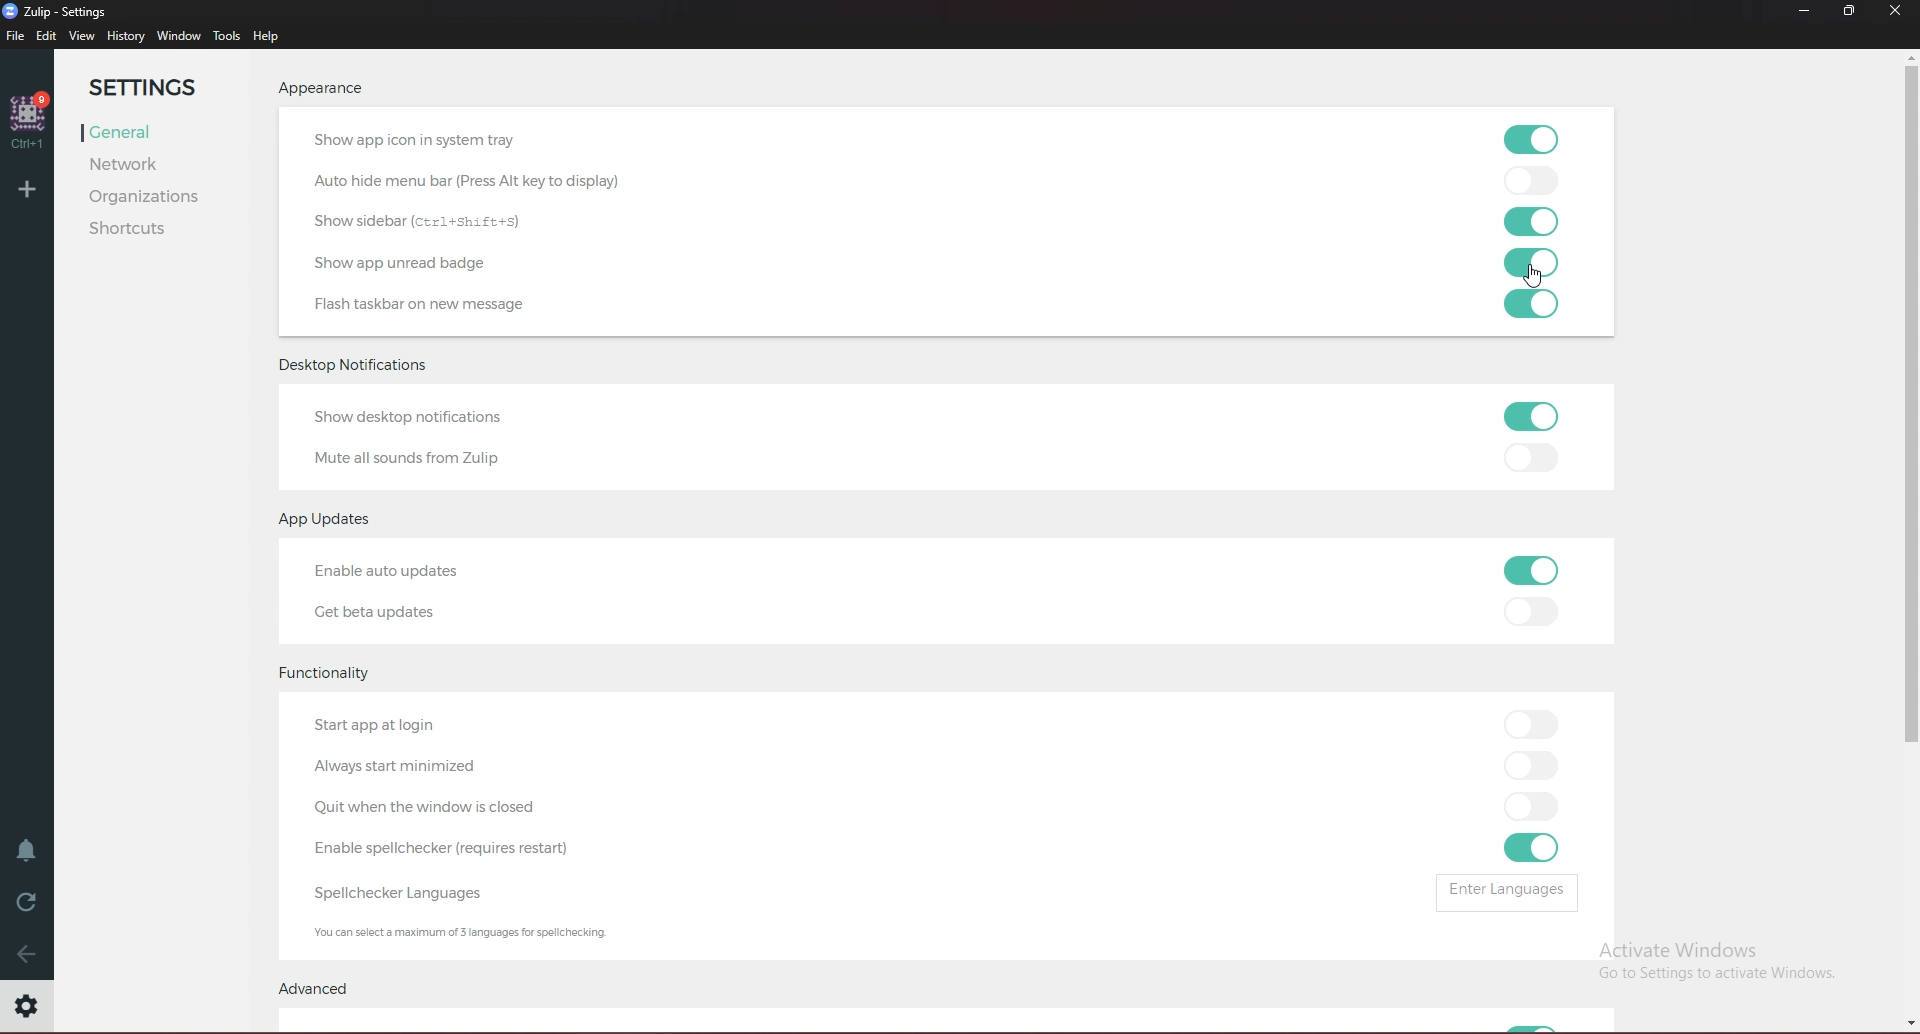 The image size is (1920, 1034). Describe the element at coordinates (1512, 893) in the screenshot. I see `Enter languages` at that location.